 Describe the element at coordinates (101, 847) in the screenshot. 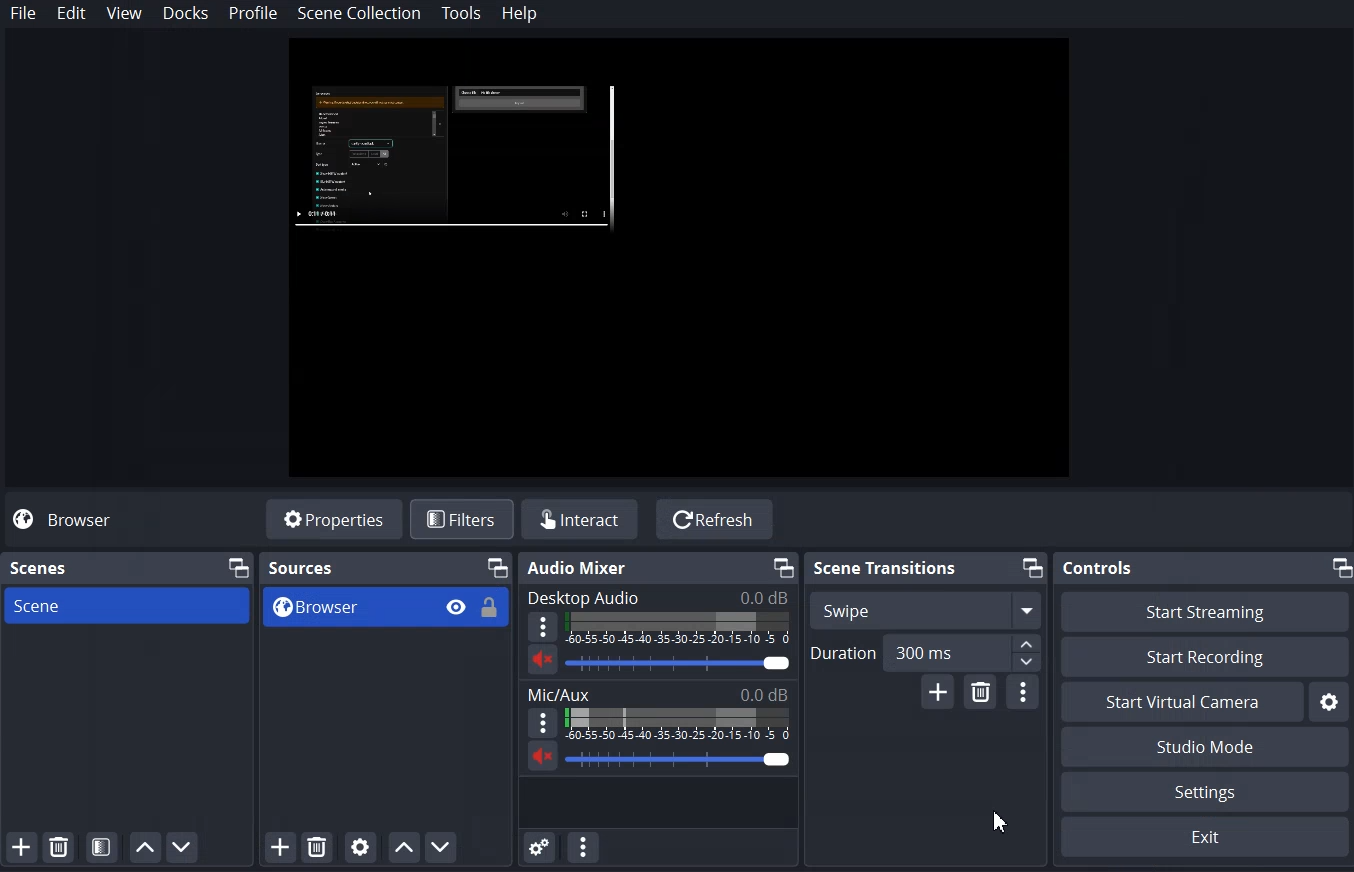

I see `Open Scene Filter` at that location.